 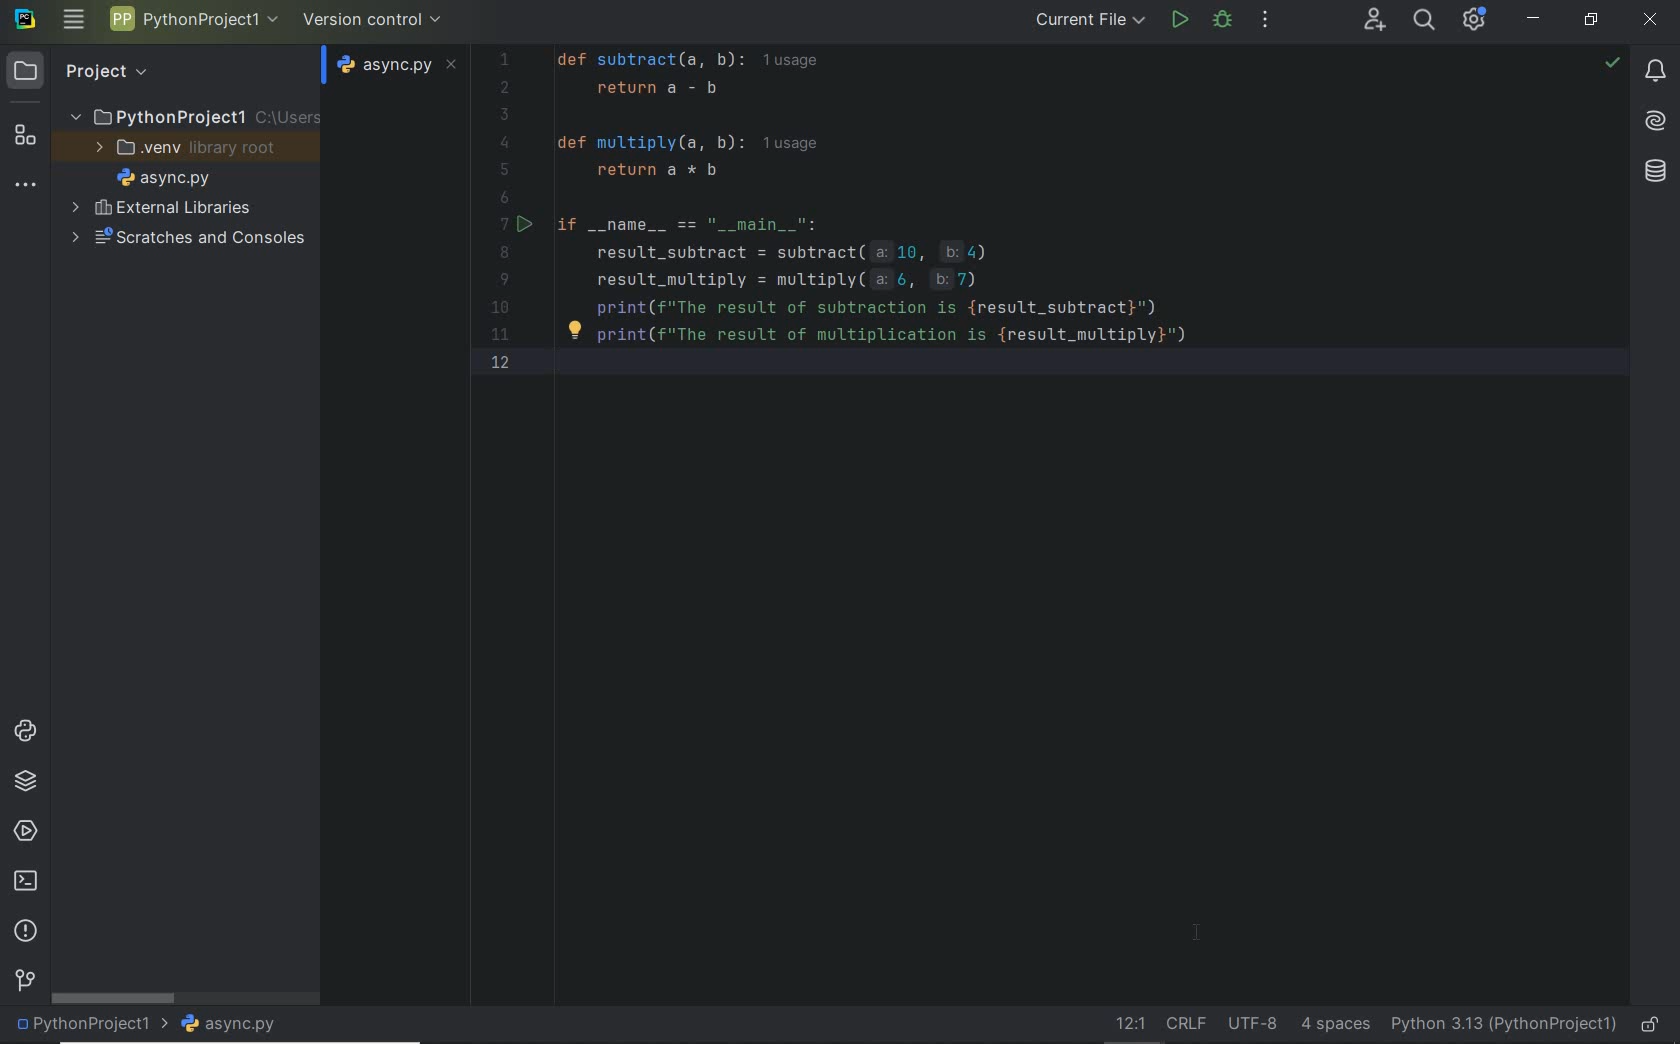 What do you see at coordinates (1536, 17) in the screenshot?
I see `MINIMIZE` at bounding box center [1536, 17].